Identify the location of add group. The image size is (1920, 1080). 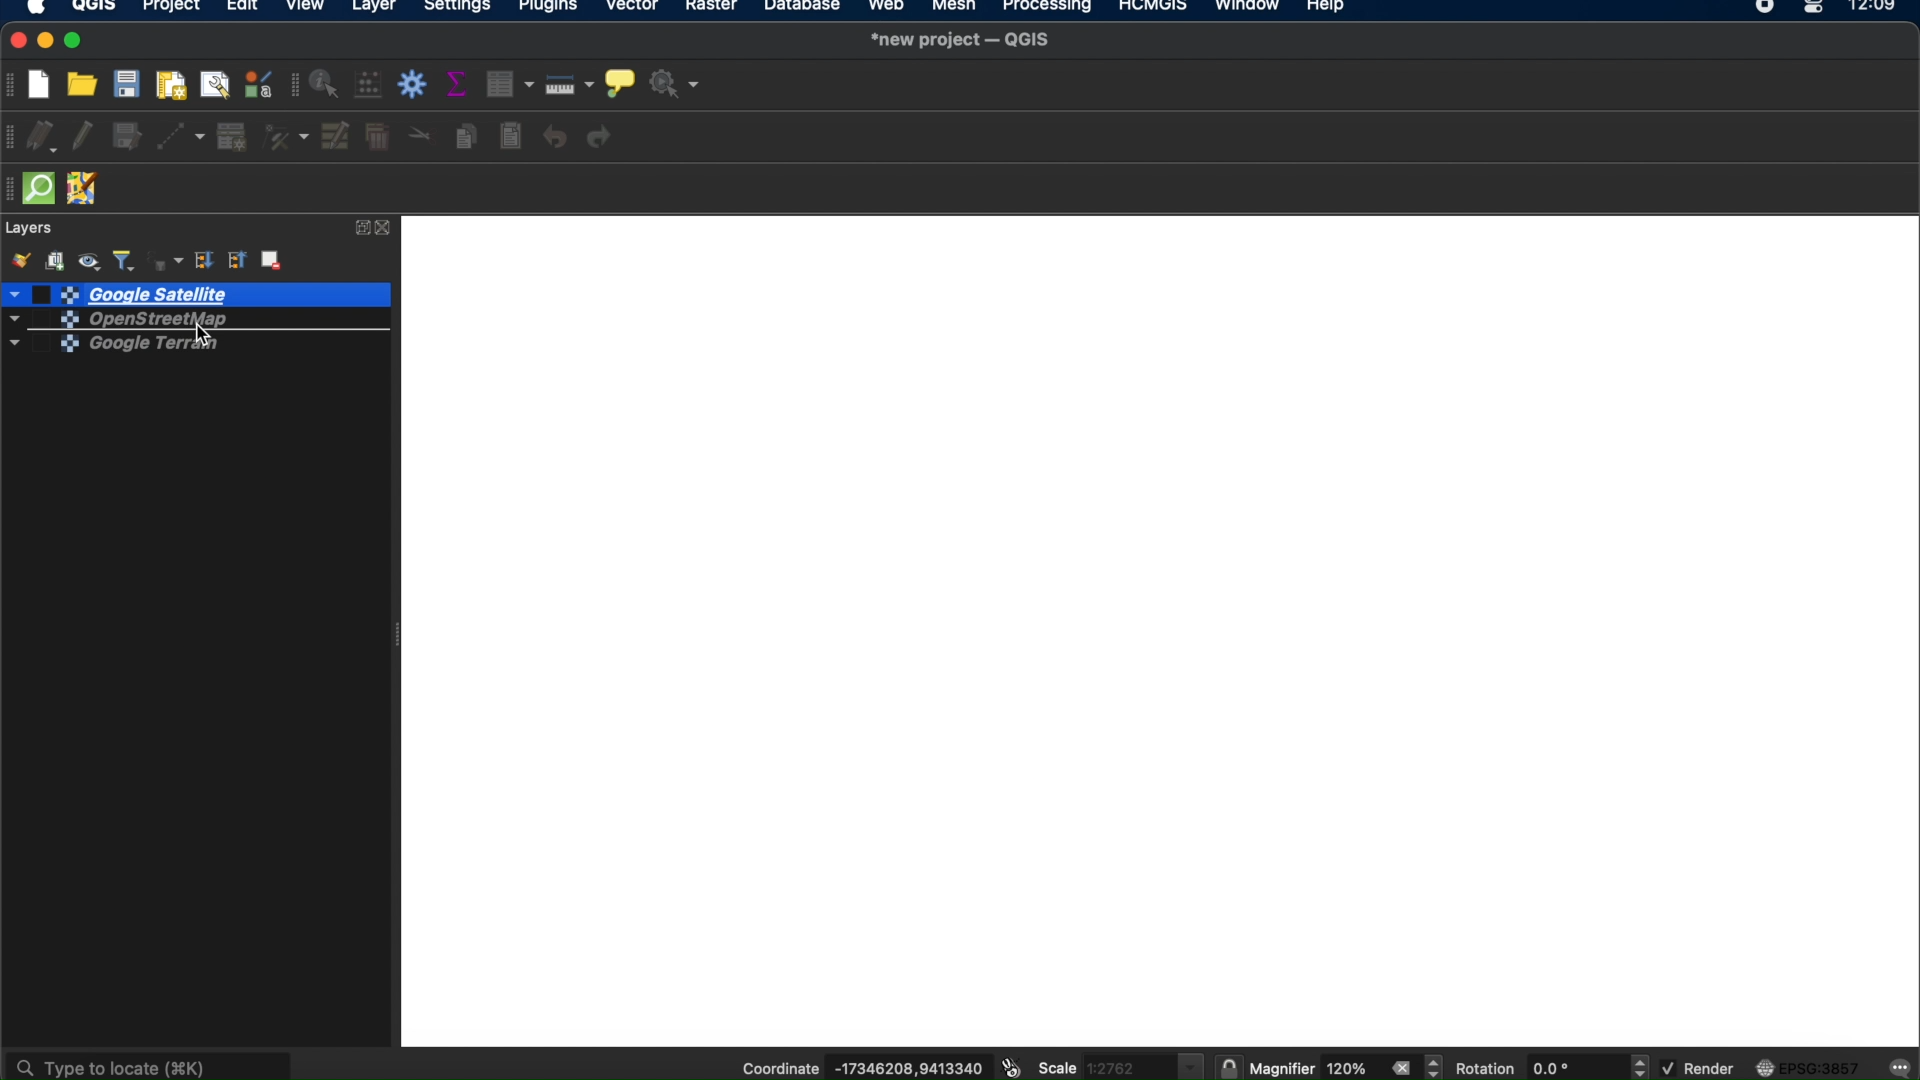
(58, 260).